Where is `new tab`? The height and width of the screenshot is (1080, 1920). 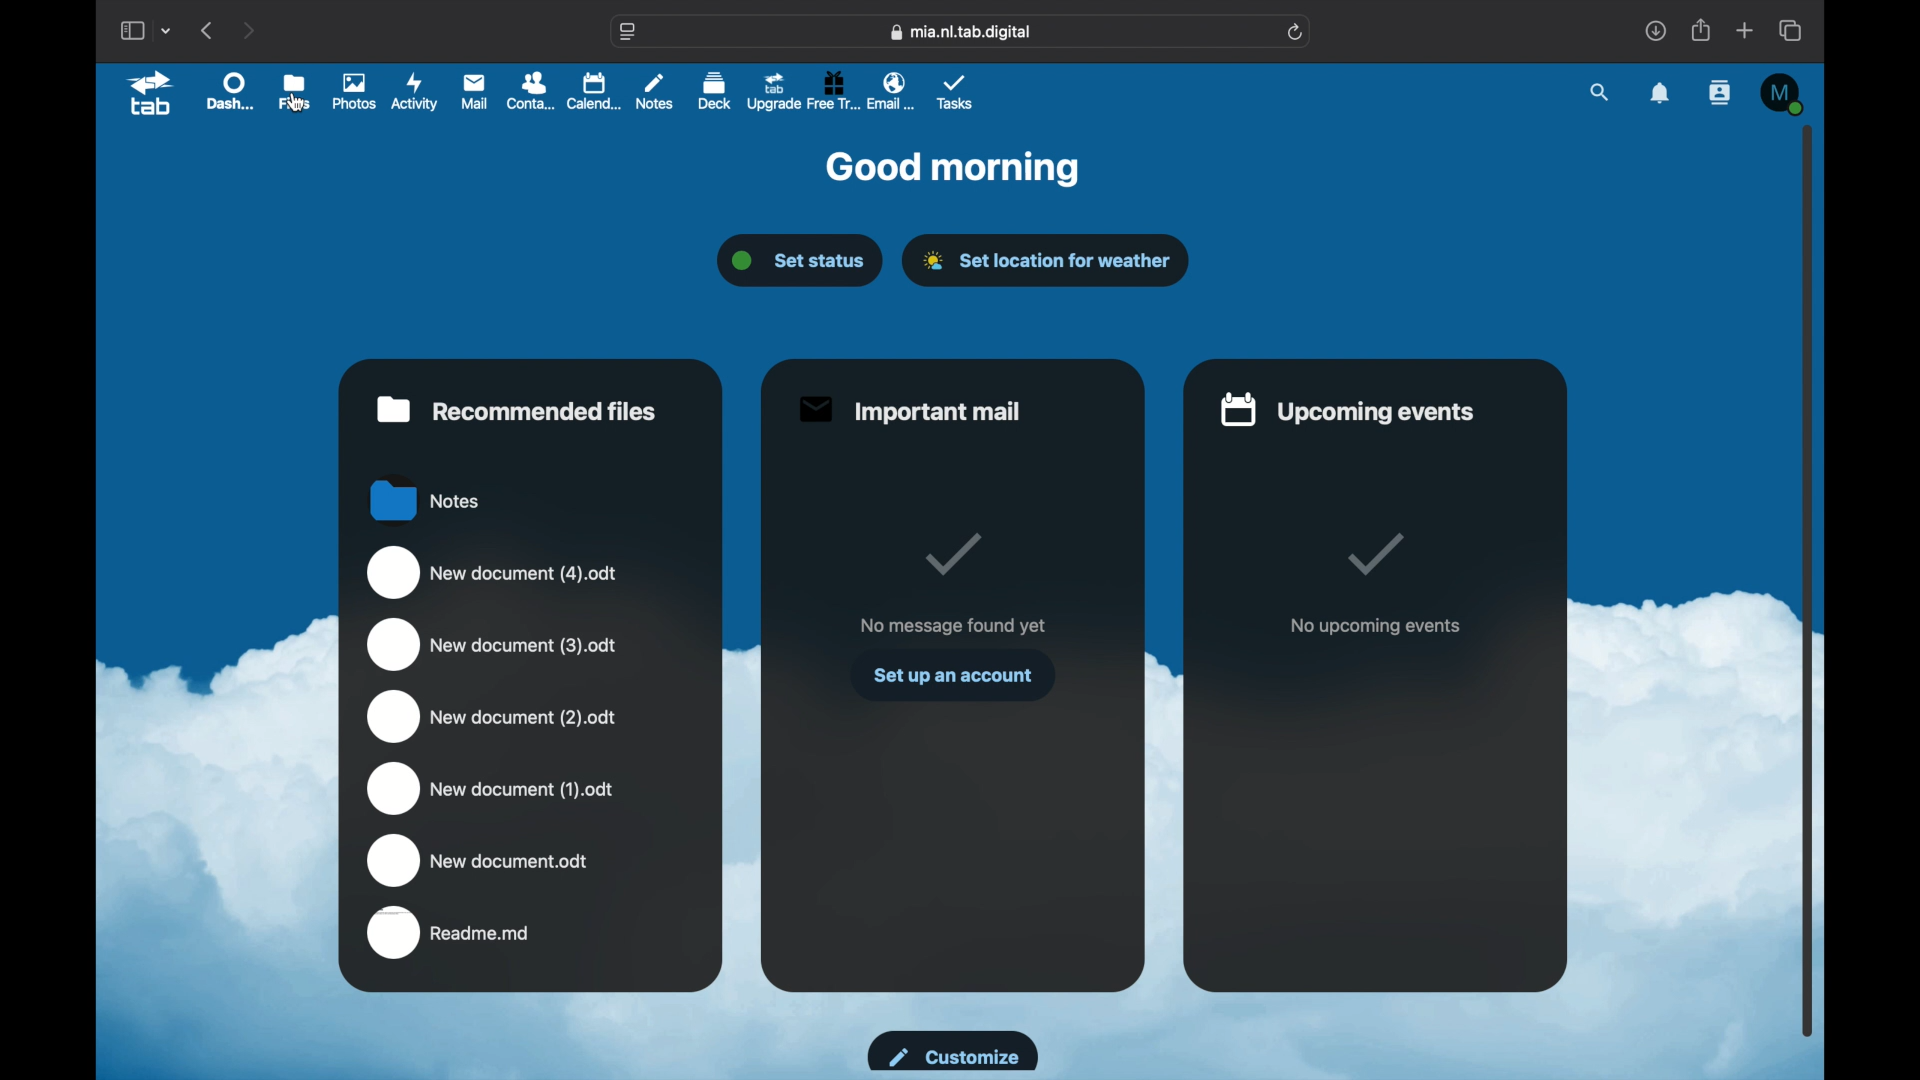 new tab is located at coordinates (1745, 30).